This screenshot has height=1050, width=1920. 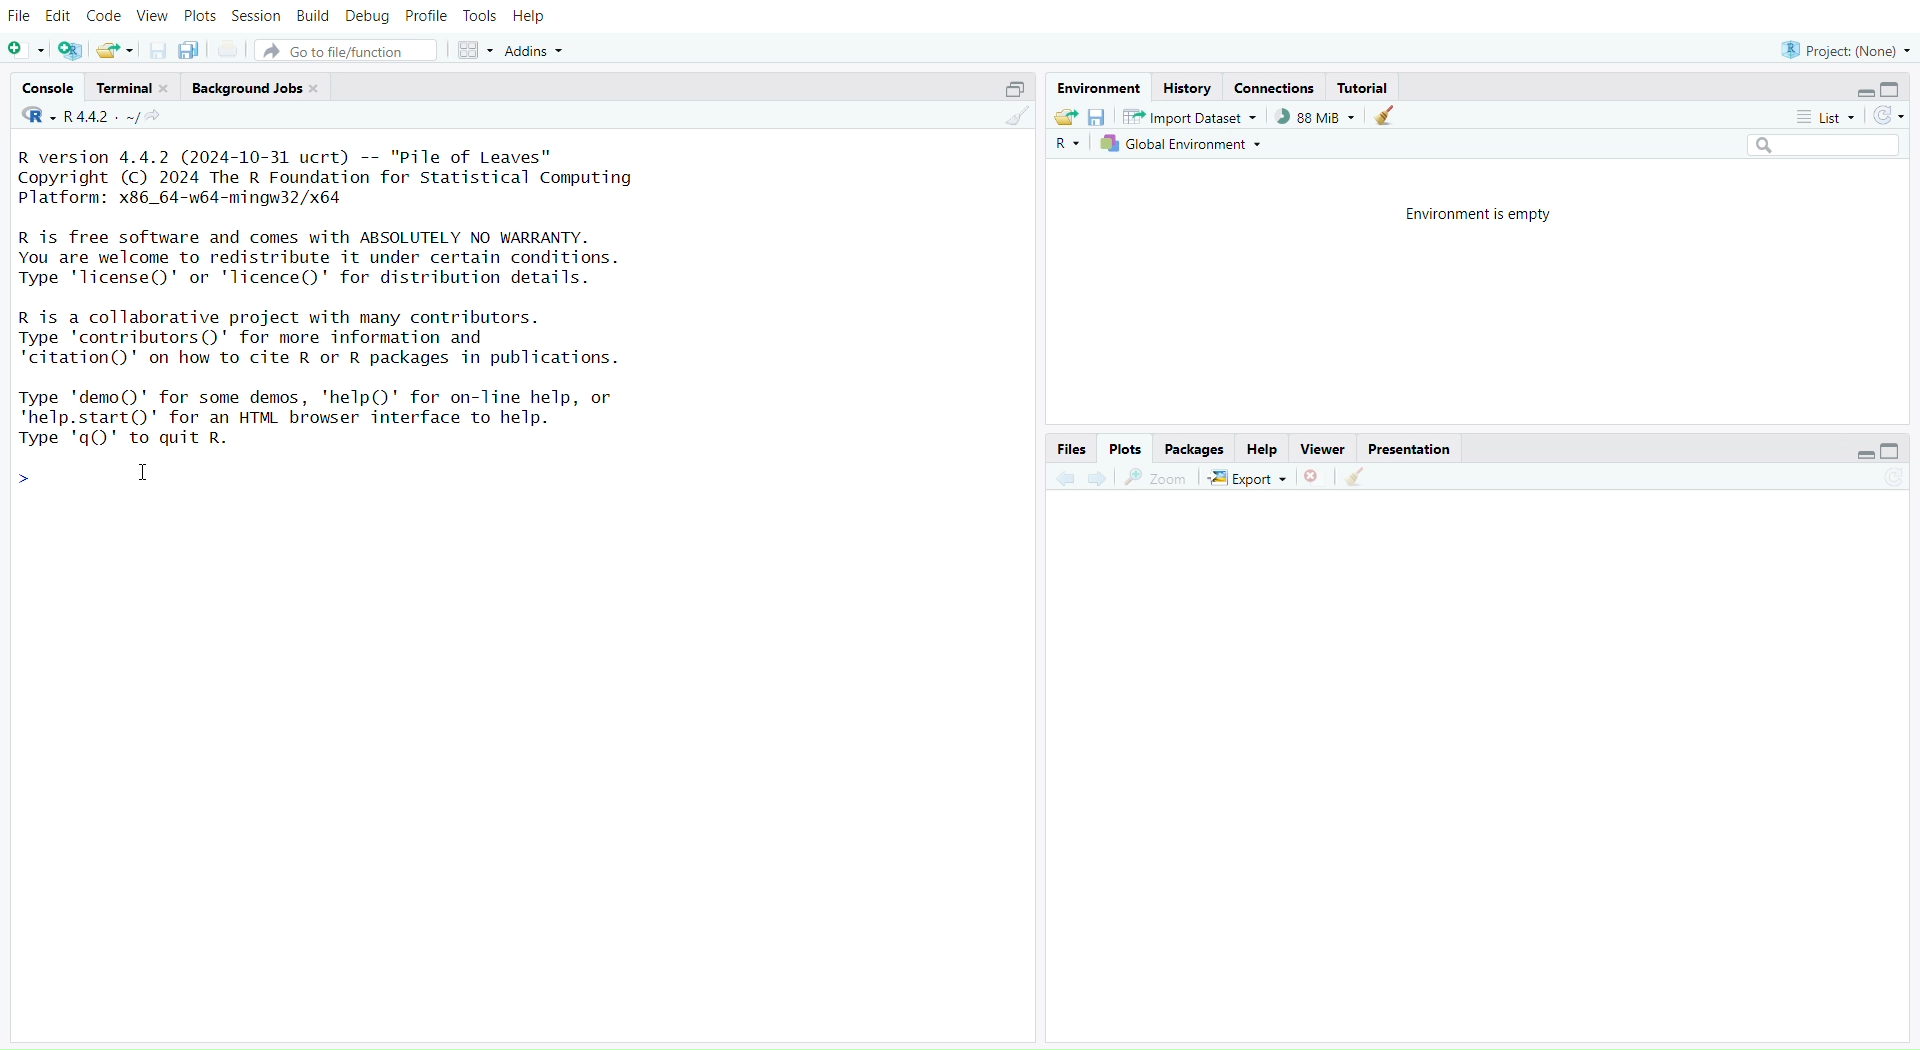 What do you see at coordinates (133, 86) in the screenshot?
I see `terminal` at bounding box center [133, 86].